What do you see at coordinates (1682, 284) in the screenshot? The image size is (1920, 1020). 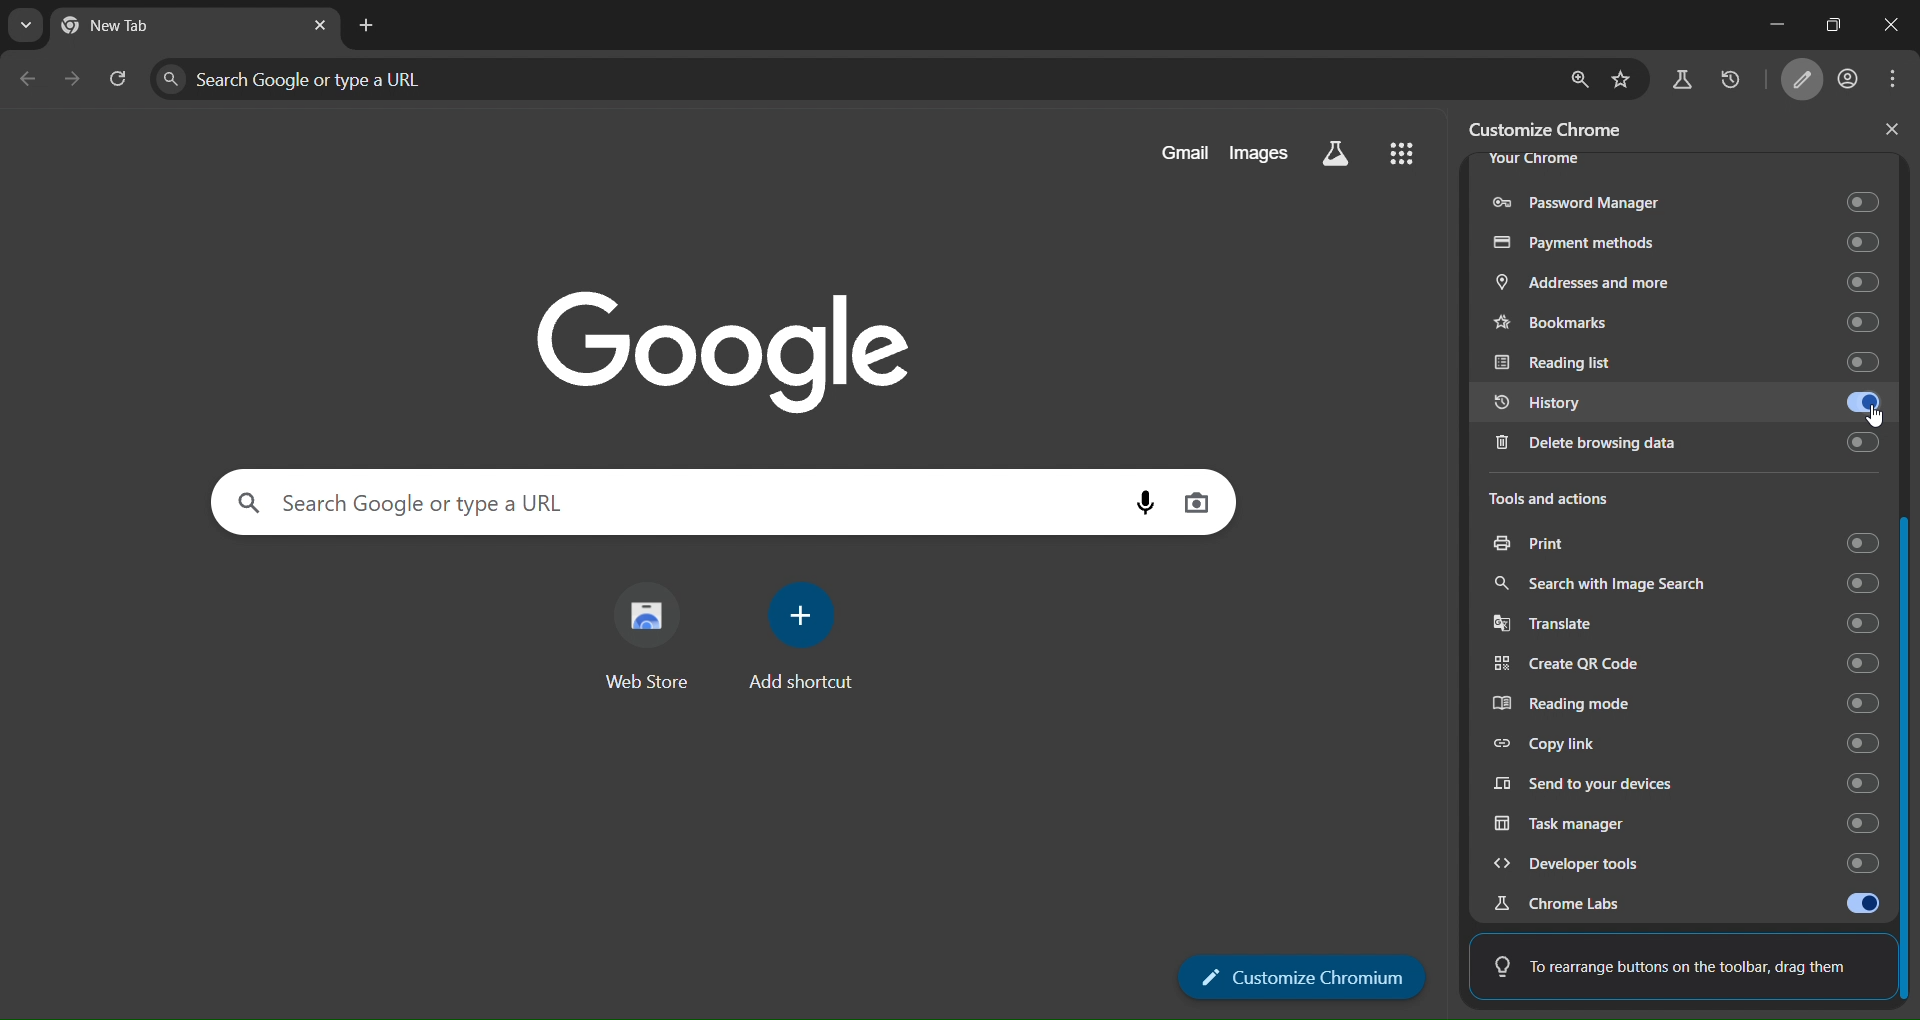 I see `addresses and more` at bounding box center [1682, 284].